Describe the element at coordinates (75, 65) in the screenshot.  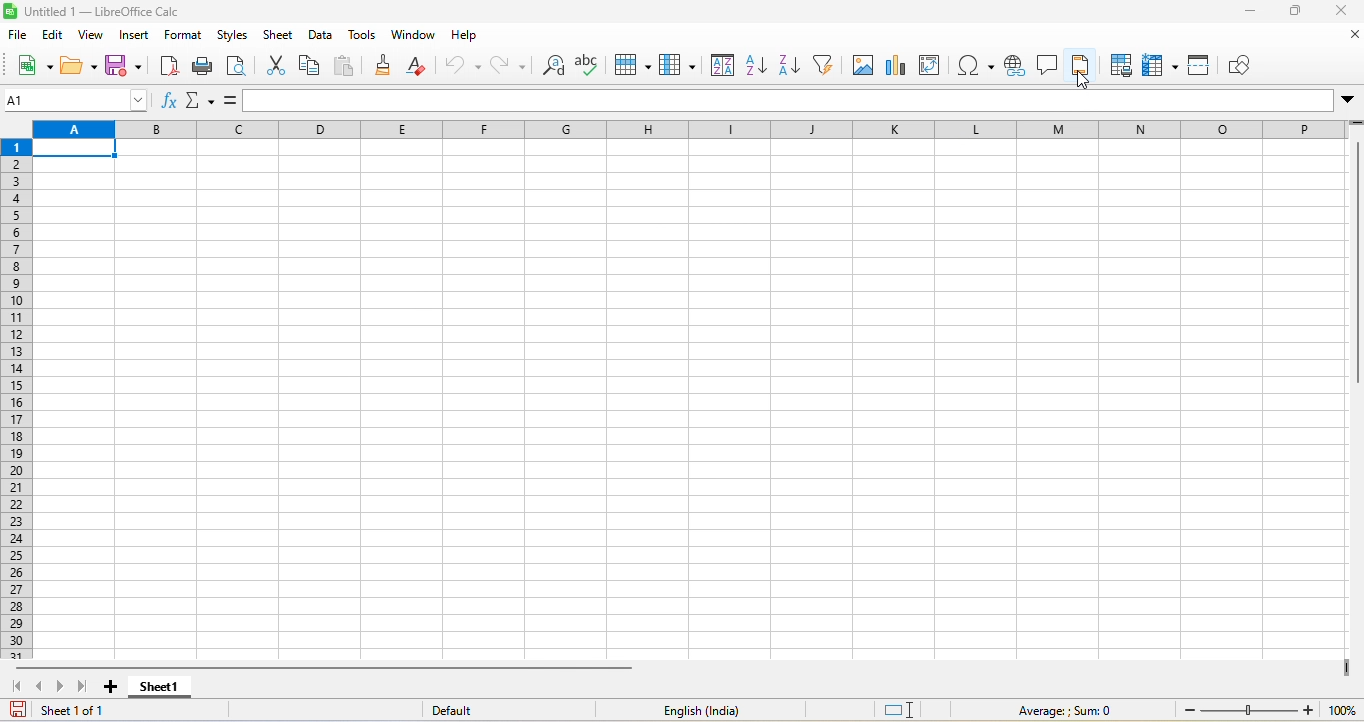
I see `open` at that location.